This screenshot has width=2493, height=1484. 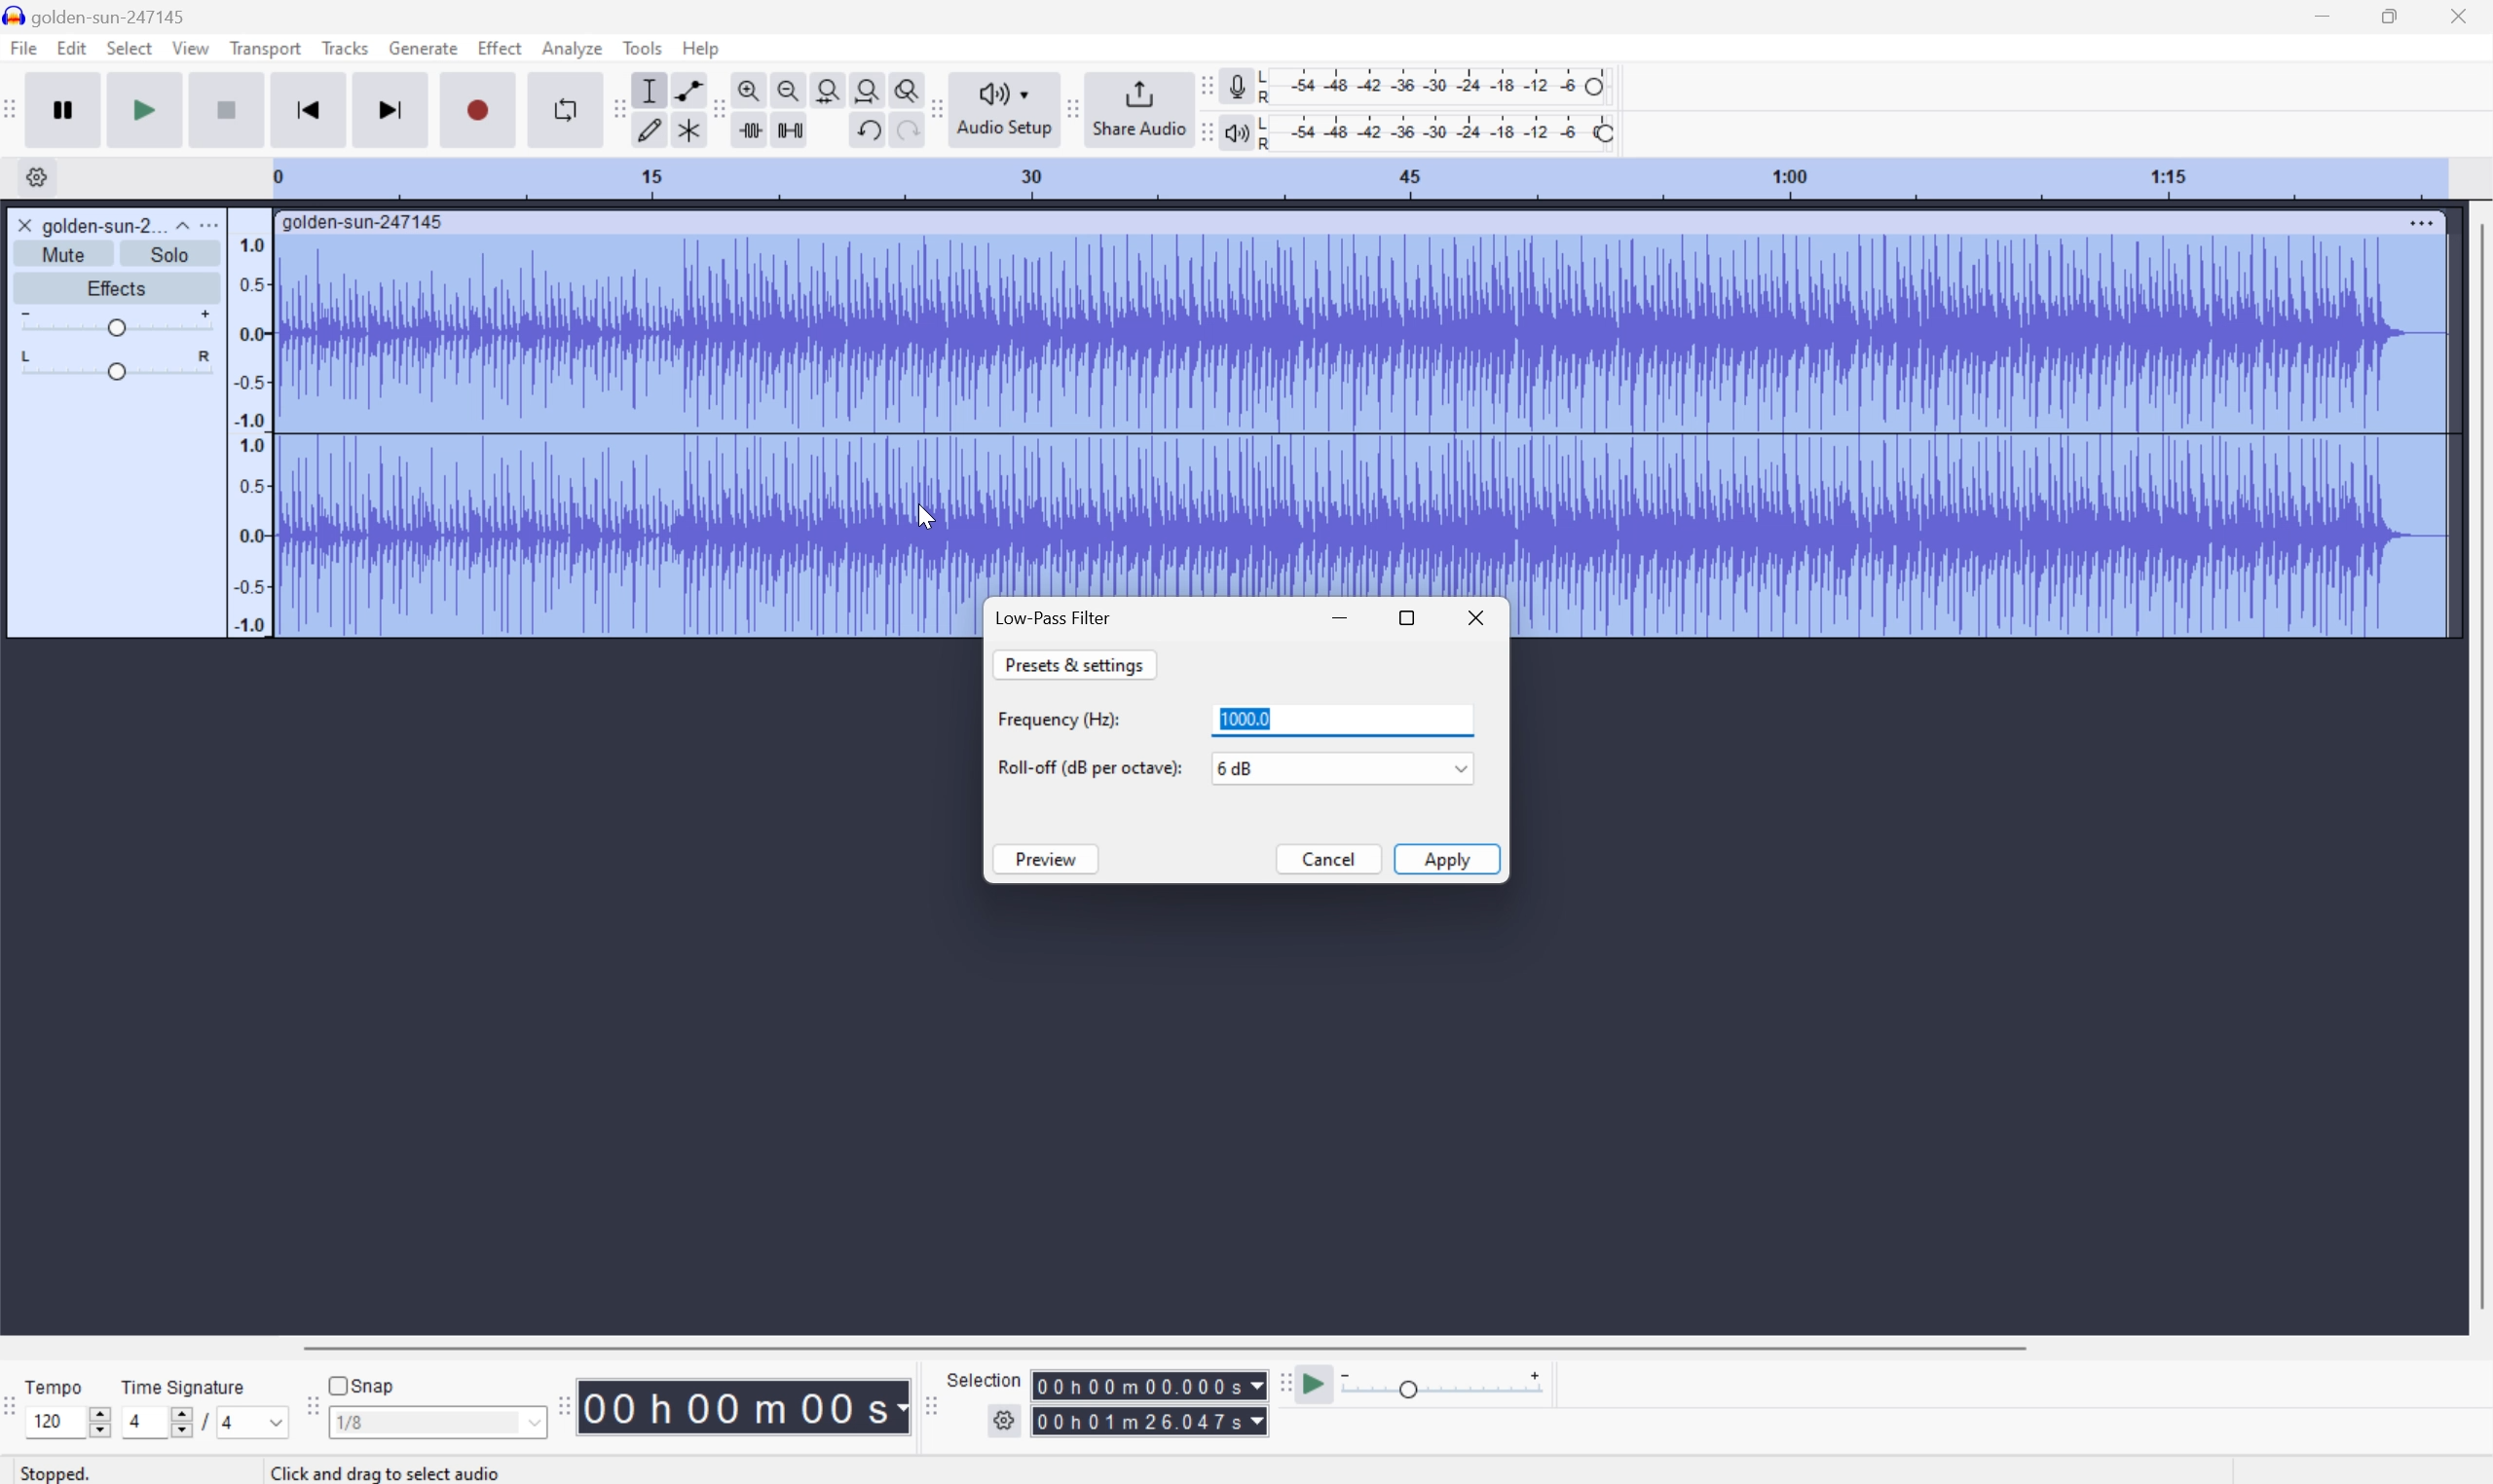 I want to click on Scroll Bar, so click(x=1164, y=1346).